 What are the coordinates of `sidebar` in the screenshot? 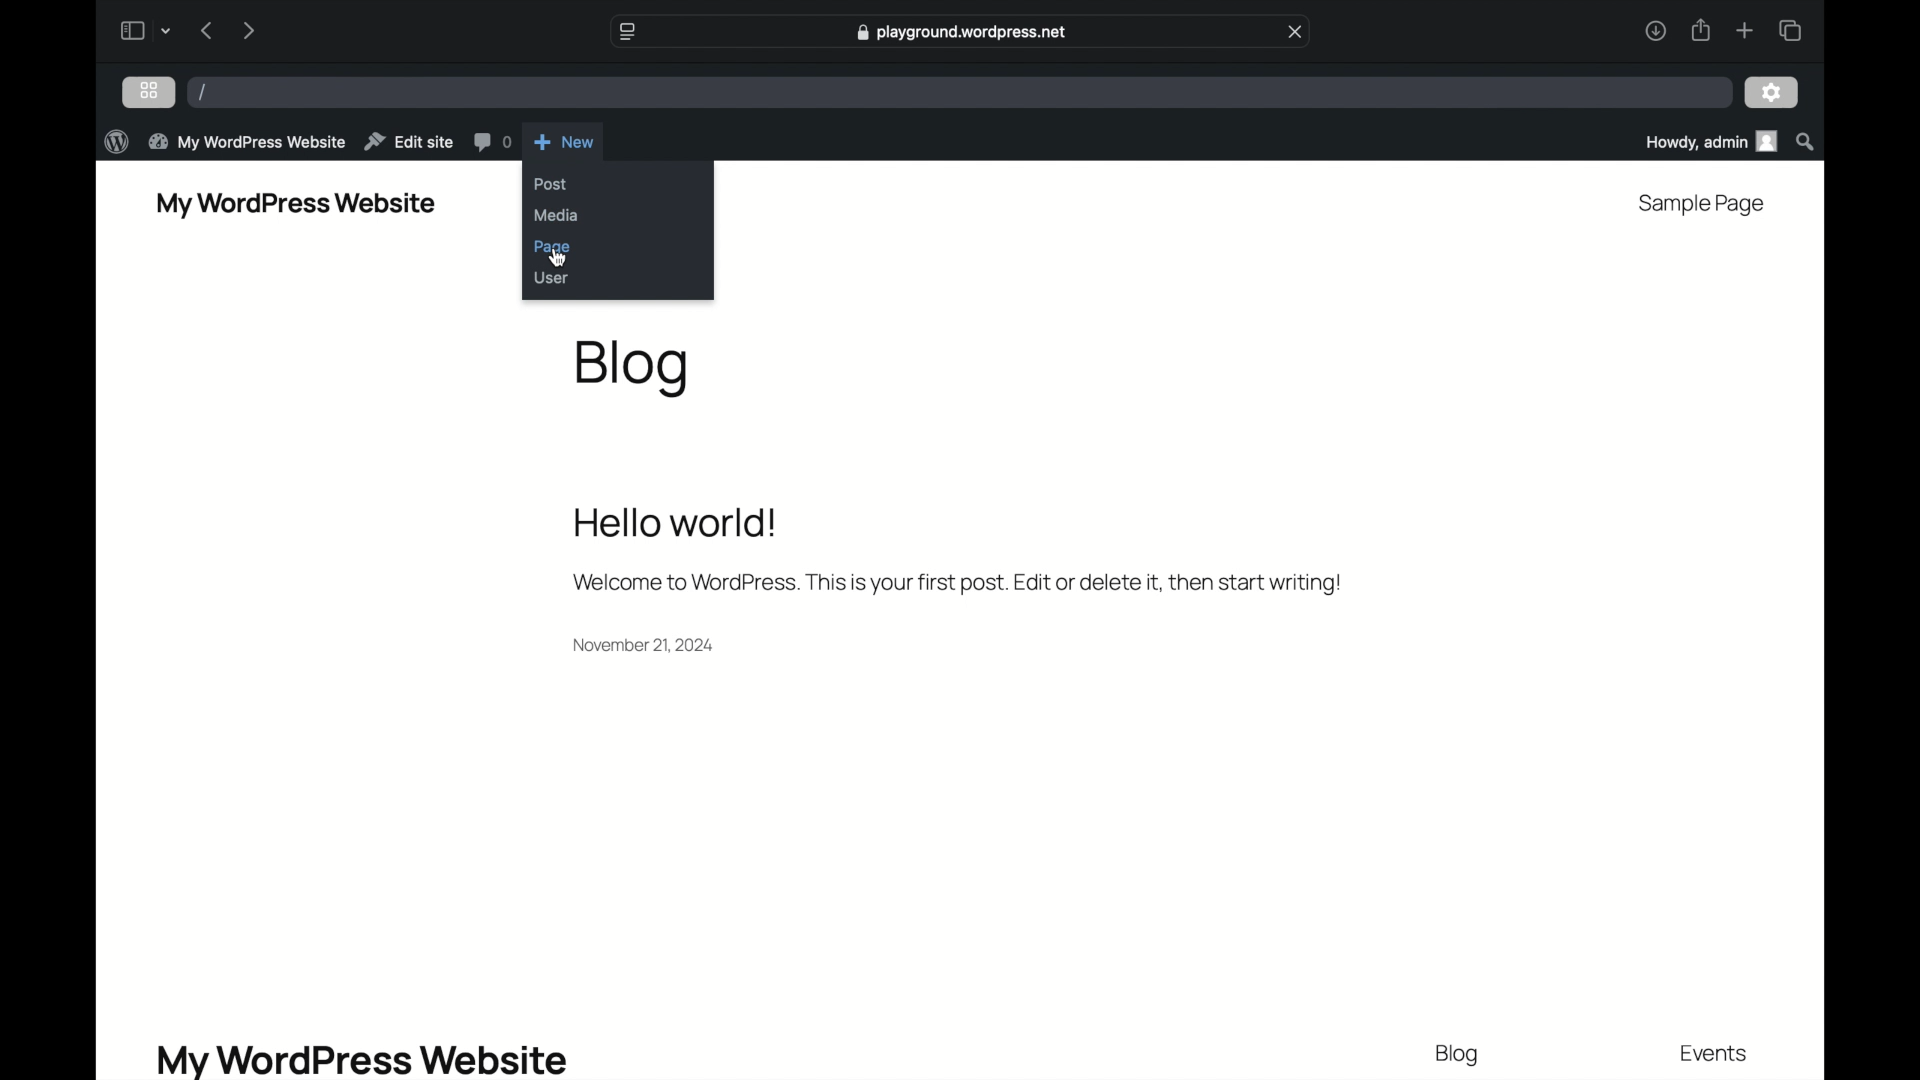 It's located at (130, 30).